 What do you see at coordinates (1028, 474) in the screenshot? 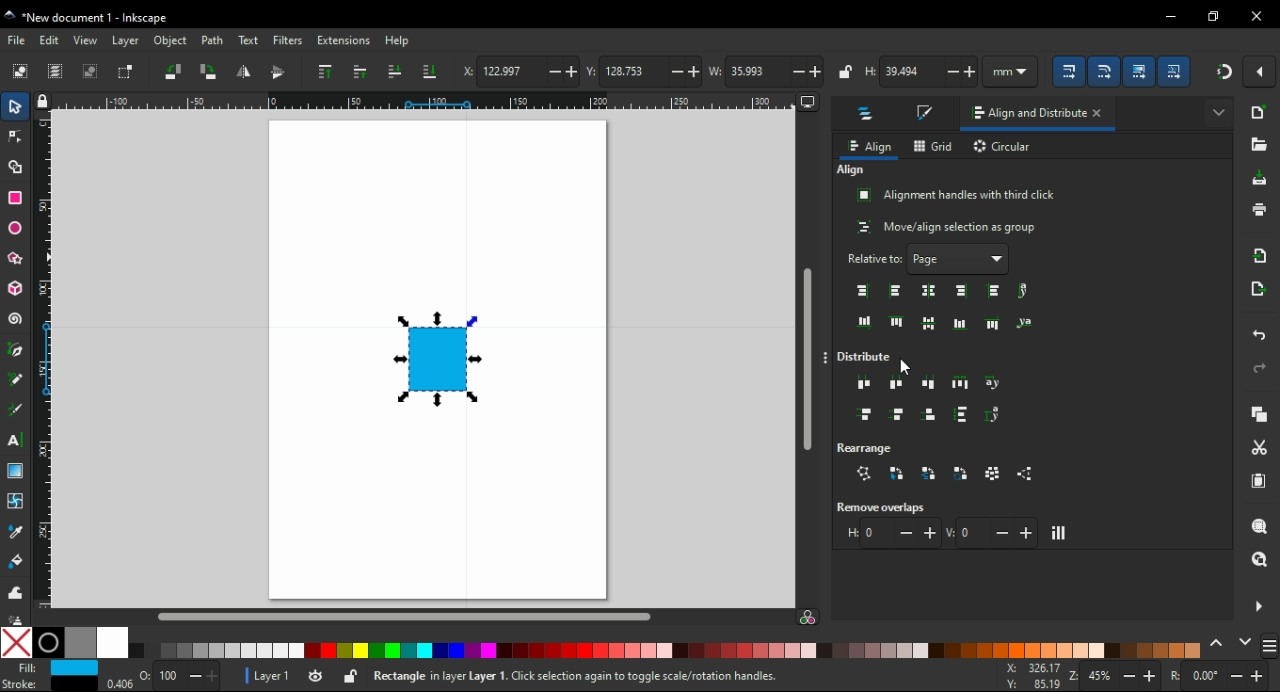
I see `unclump objects` at bounding box center [1028, 474].